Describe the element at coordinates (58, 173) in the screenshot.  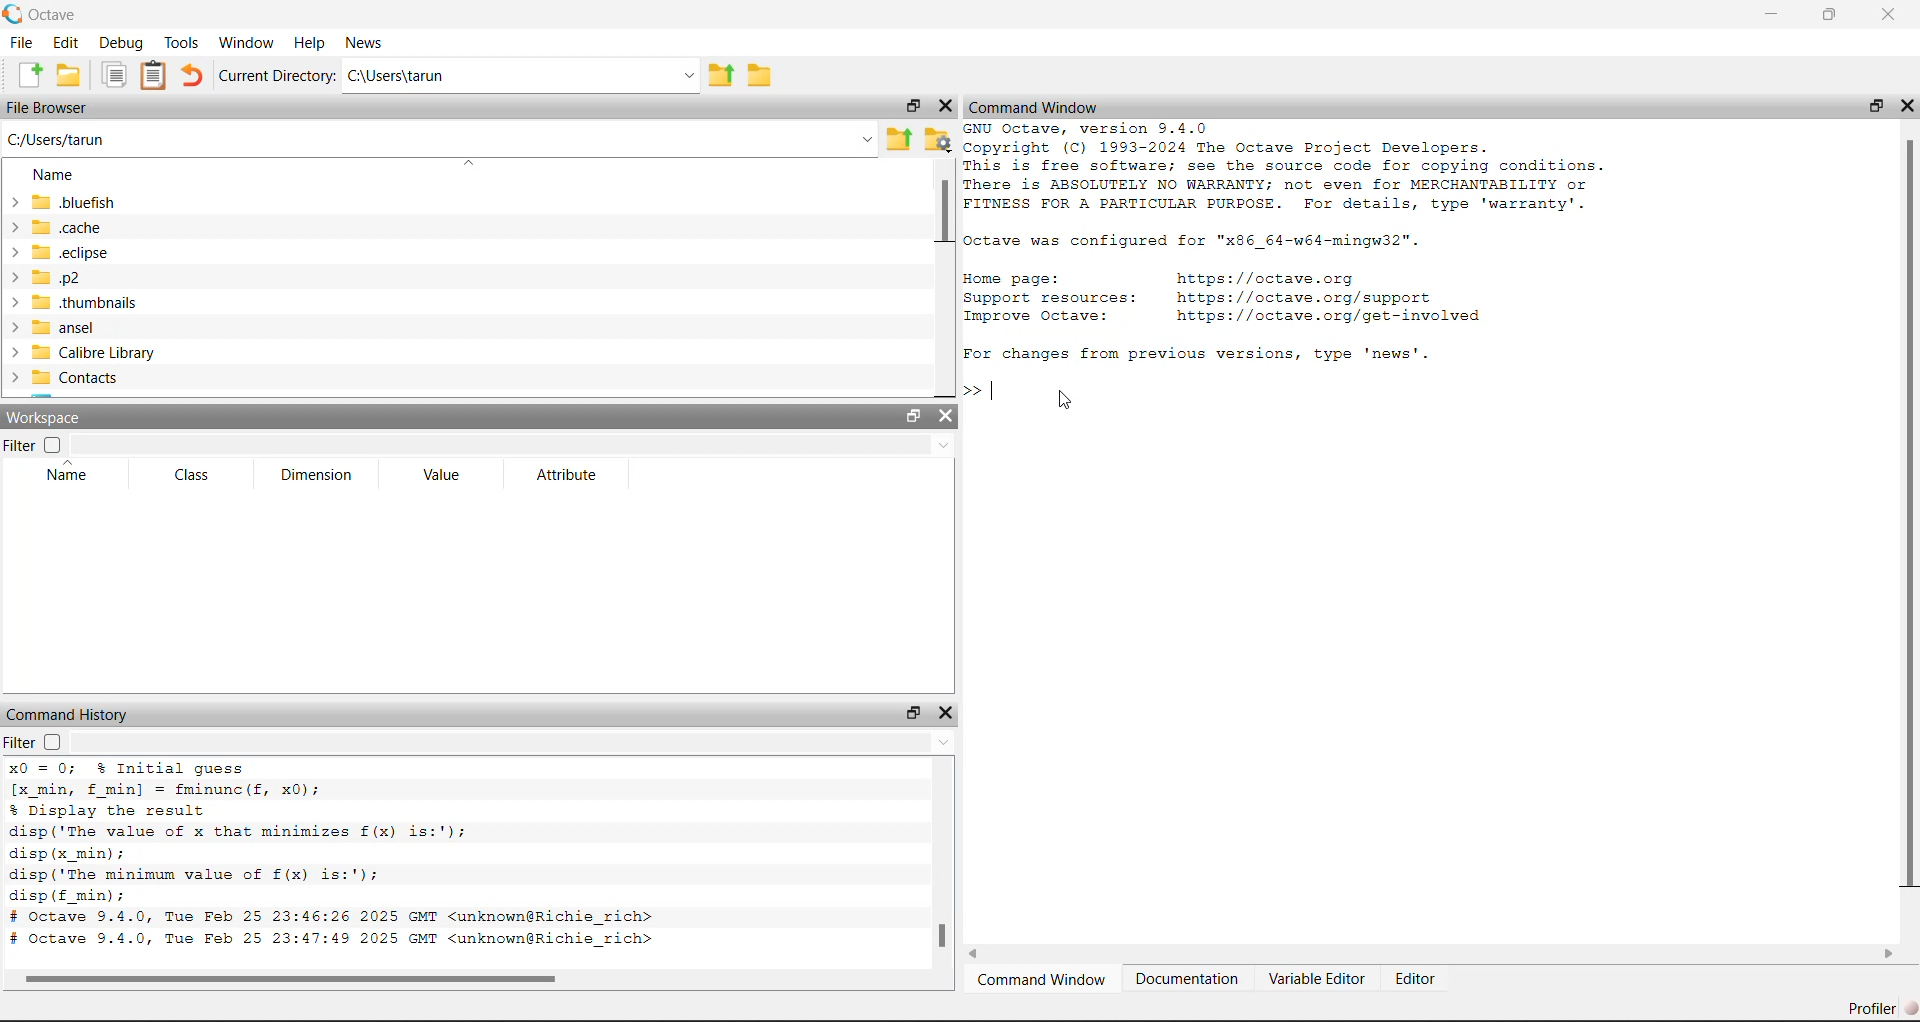
I see `Name` at that location.